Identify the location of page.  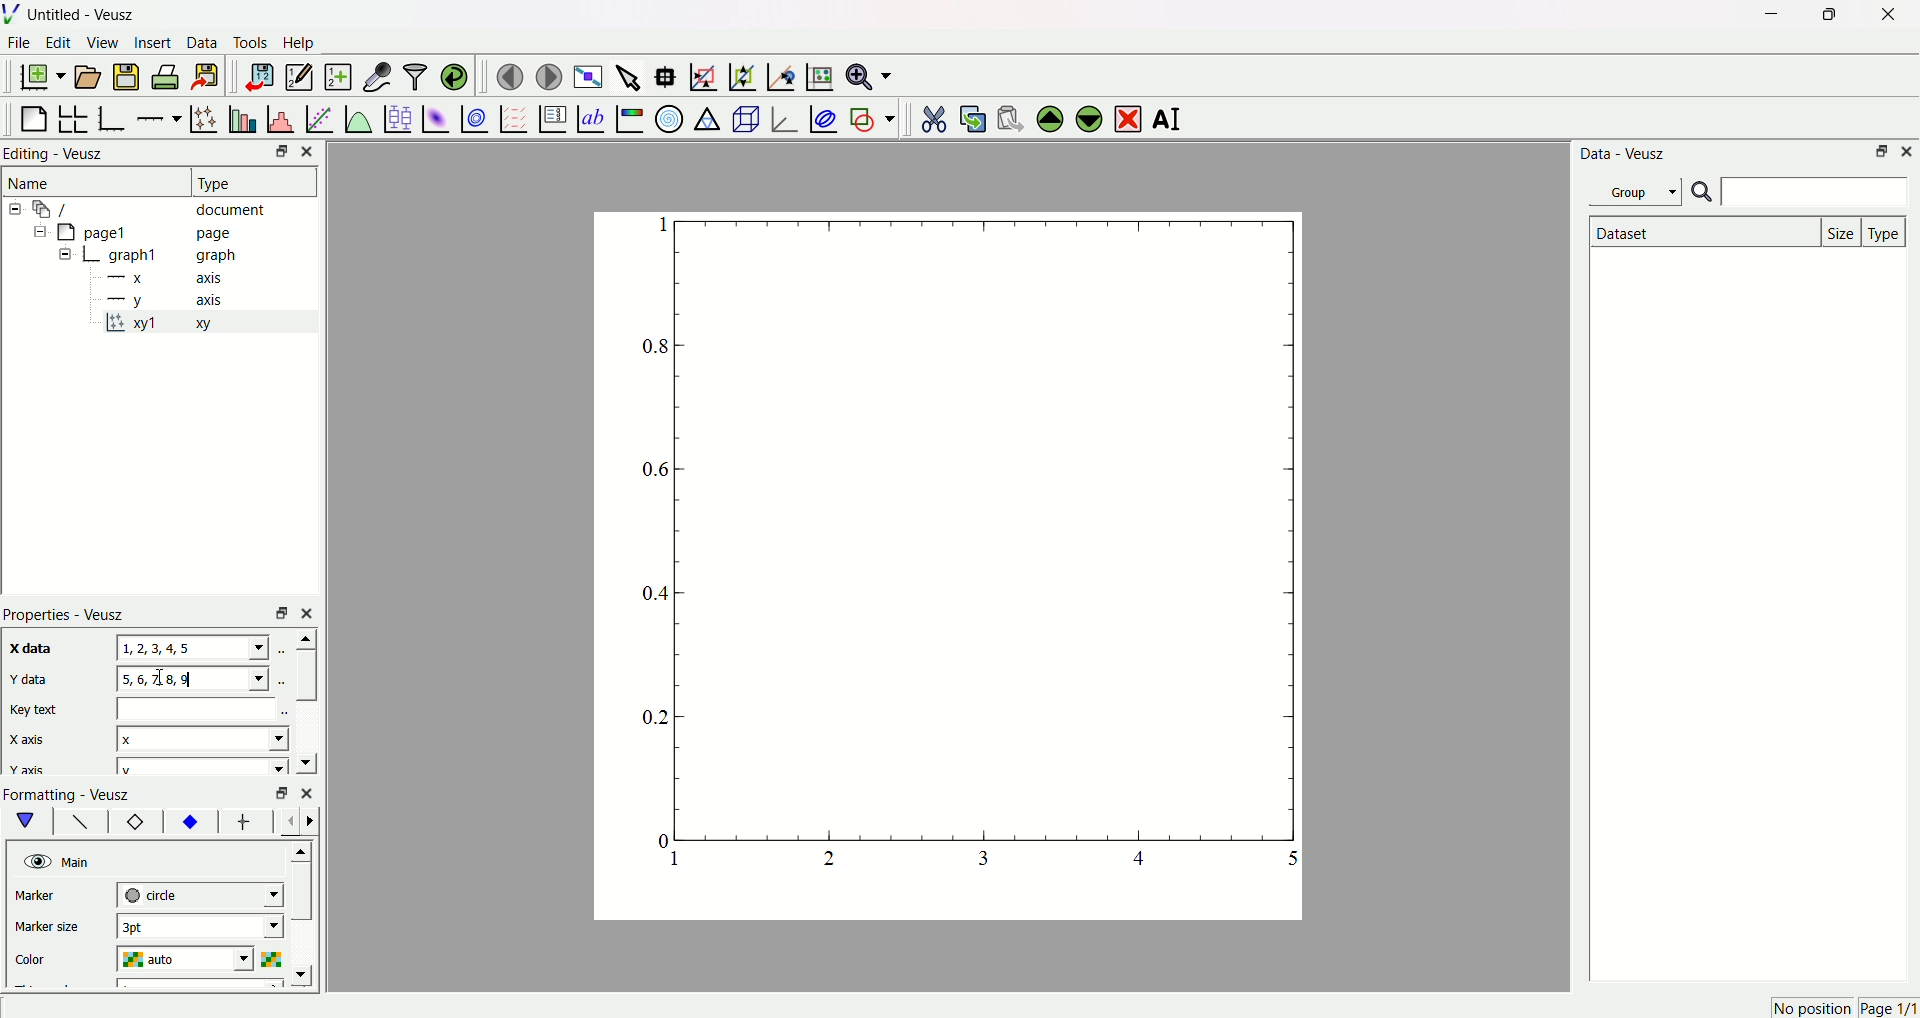
(935, 571).